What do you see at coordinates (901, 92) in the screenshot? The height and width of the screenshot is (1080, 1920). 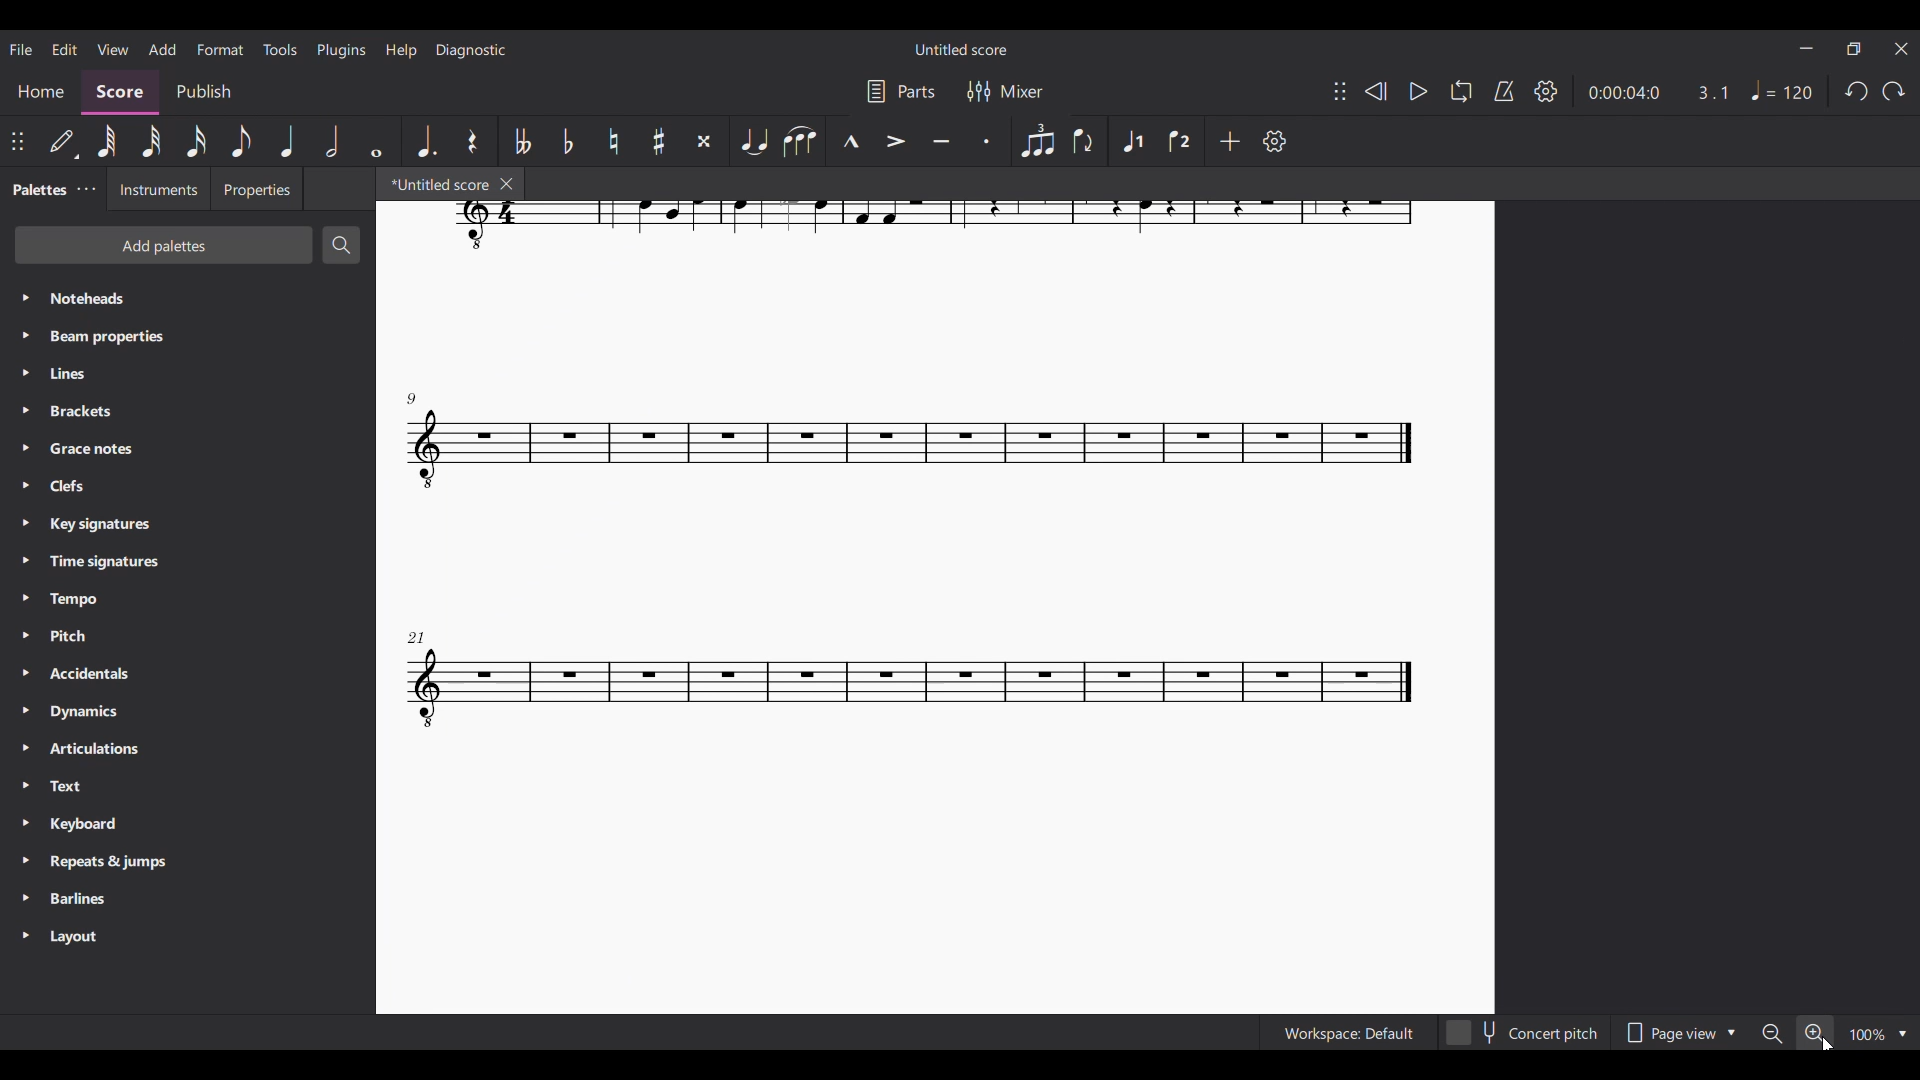 I see `Parts settings` at bounding box center [901, 92].